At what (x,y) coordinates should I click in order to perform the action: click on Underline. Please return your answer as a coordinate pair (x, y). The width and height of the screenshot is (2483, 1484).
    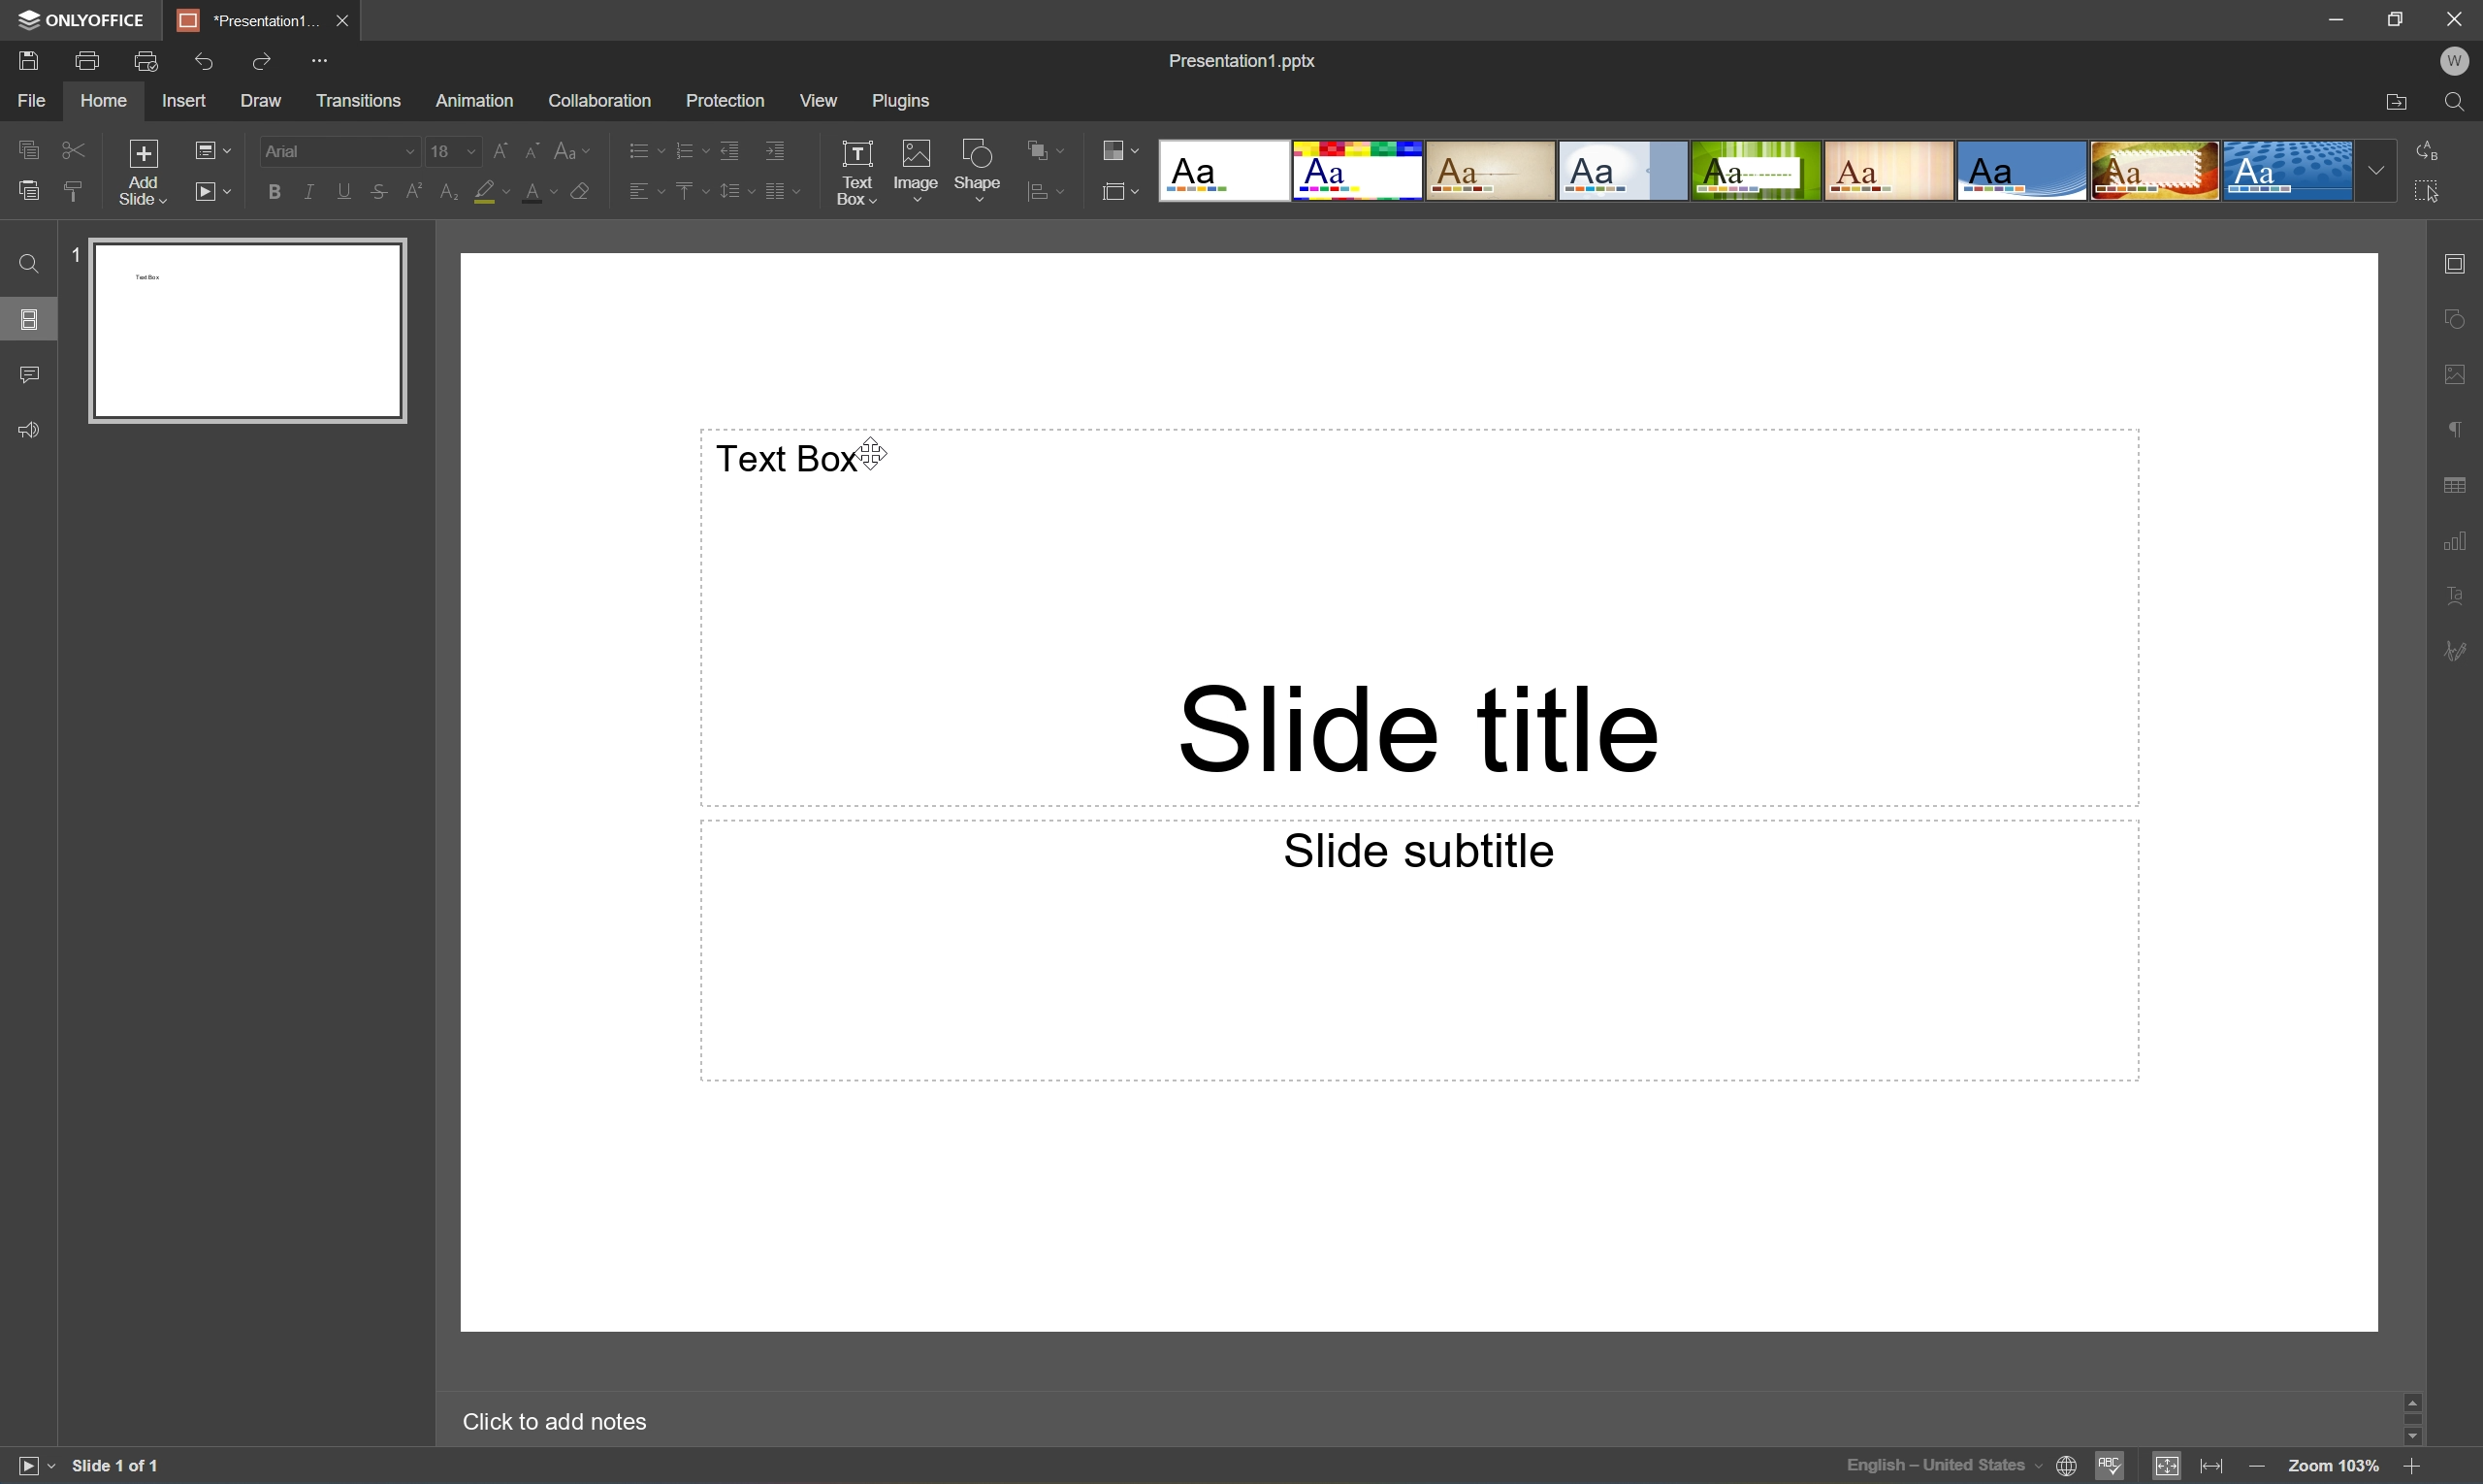
    Looking at the image, I should click on (340, 193).